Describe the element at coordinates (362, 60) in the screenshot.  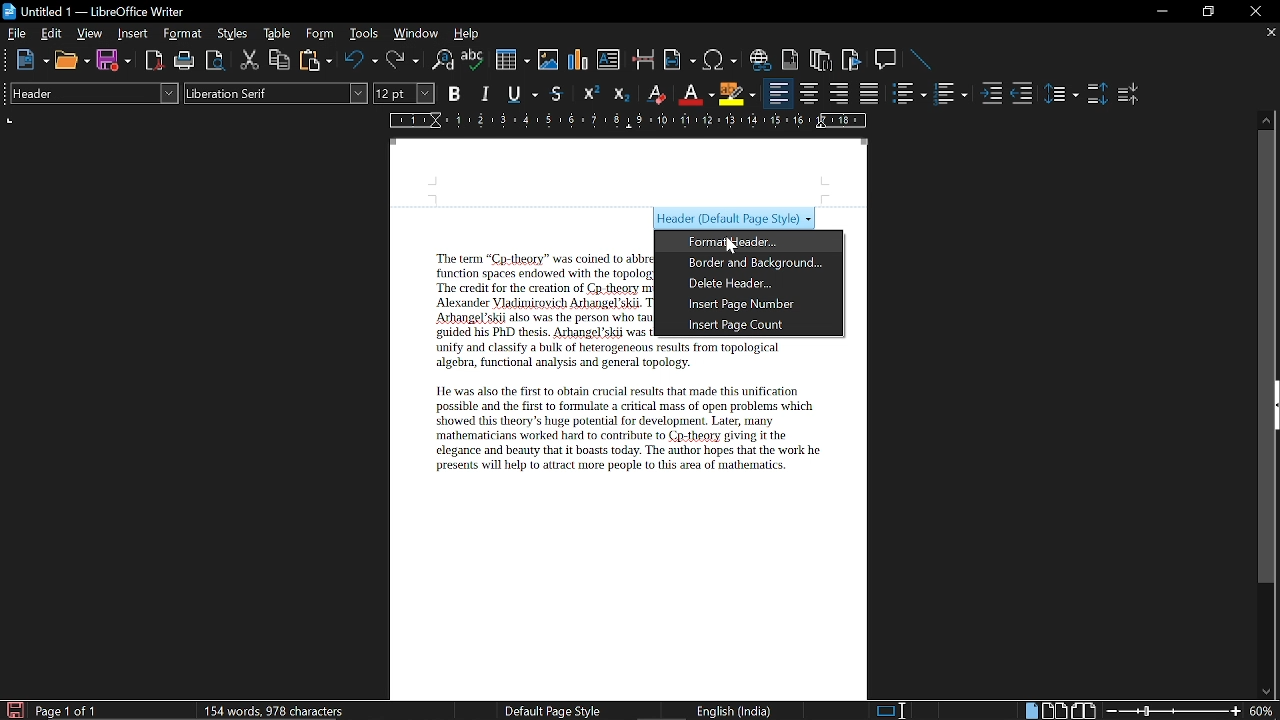
I see `Undo` at that location.